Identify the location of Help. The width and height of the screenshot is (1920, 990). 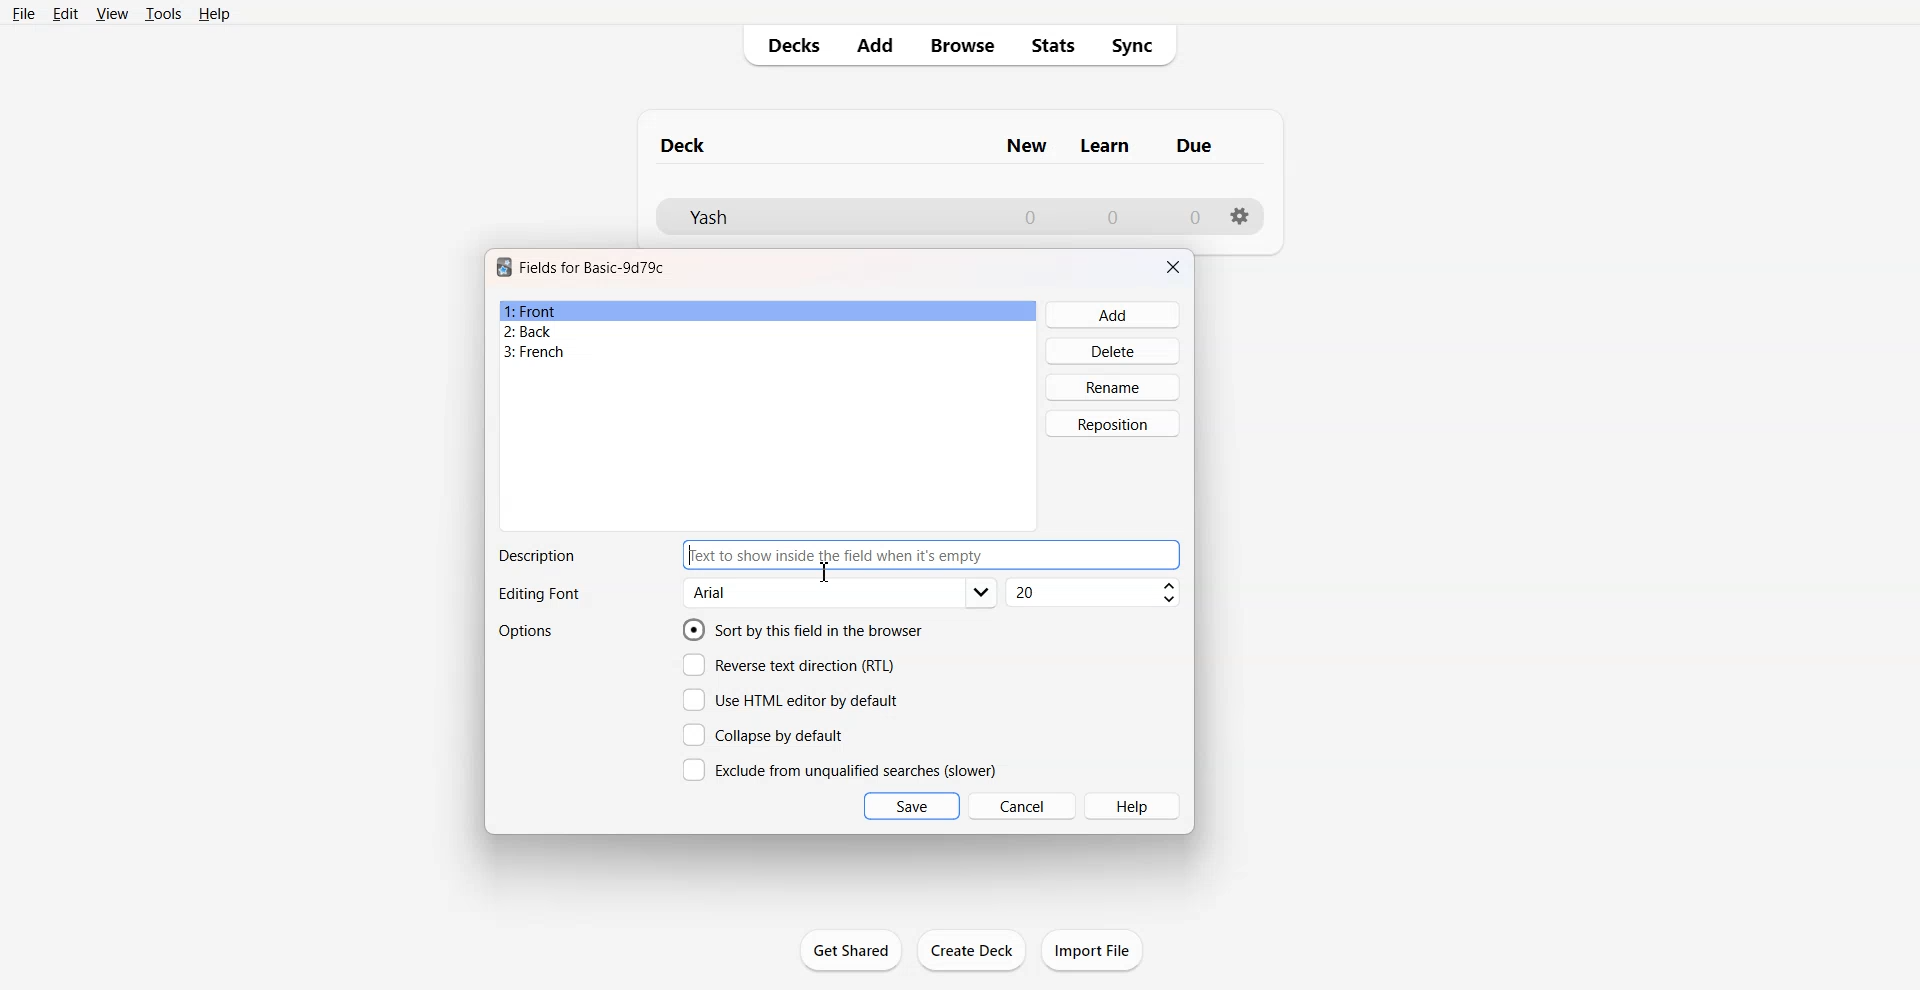
(215, 14).